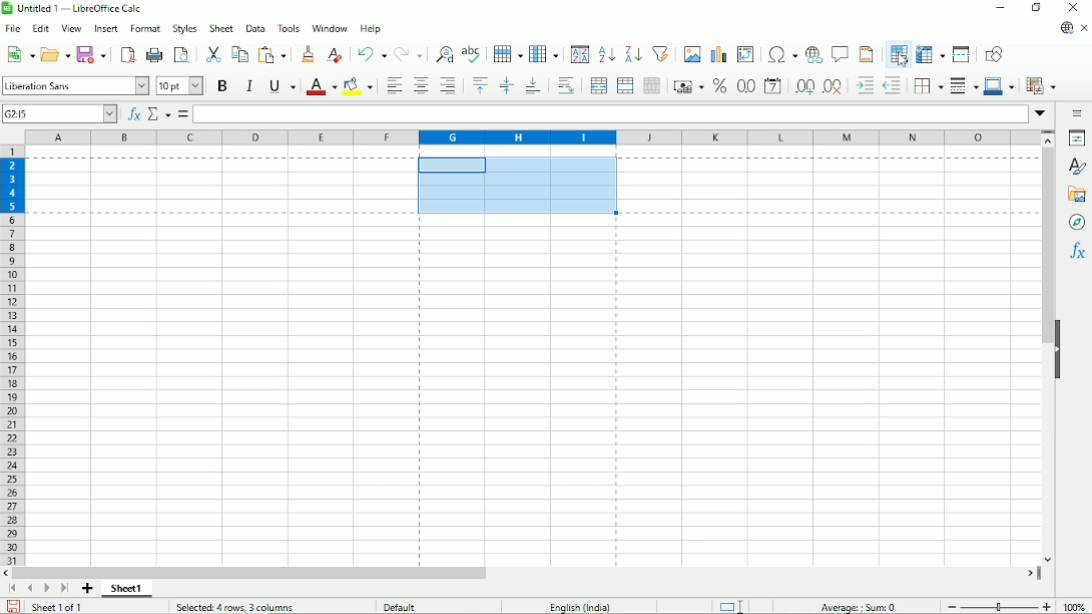 The image size is (1092, 614). Describe the element at coordinates (660, 53) in the screenshot. I see `Autofilter` at that location.